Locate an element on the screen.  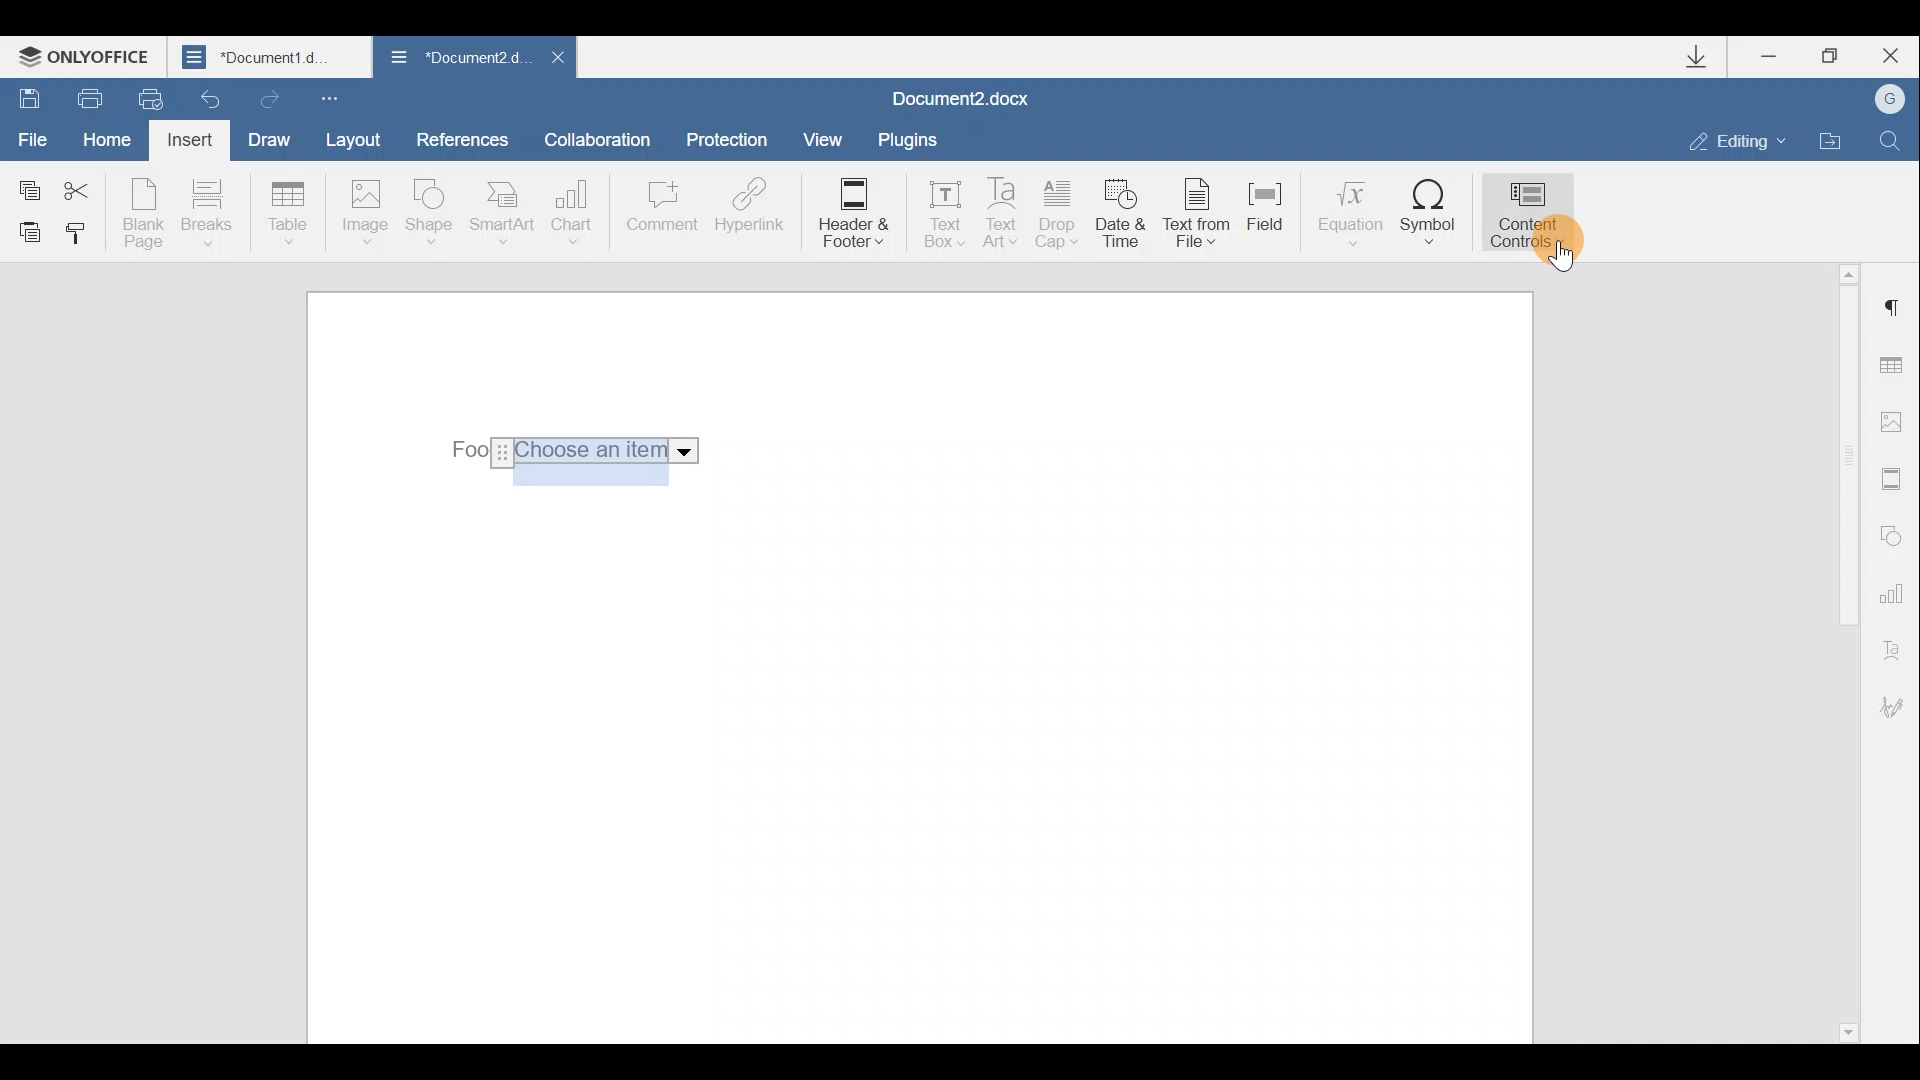
Text Art is located at coordinates (1003, 214).